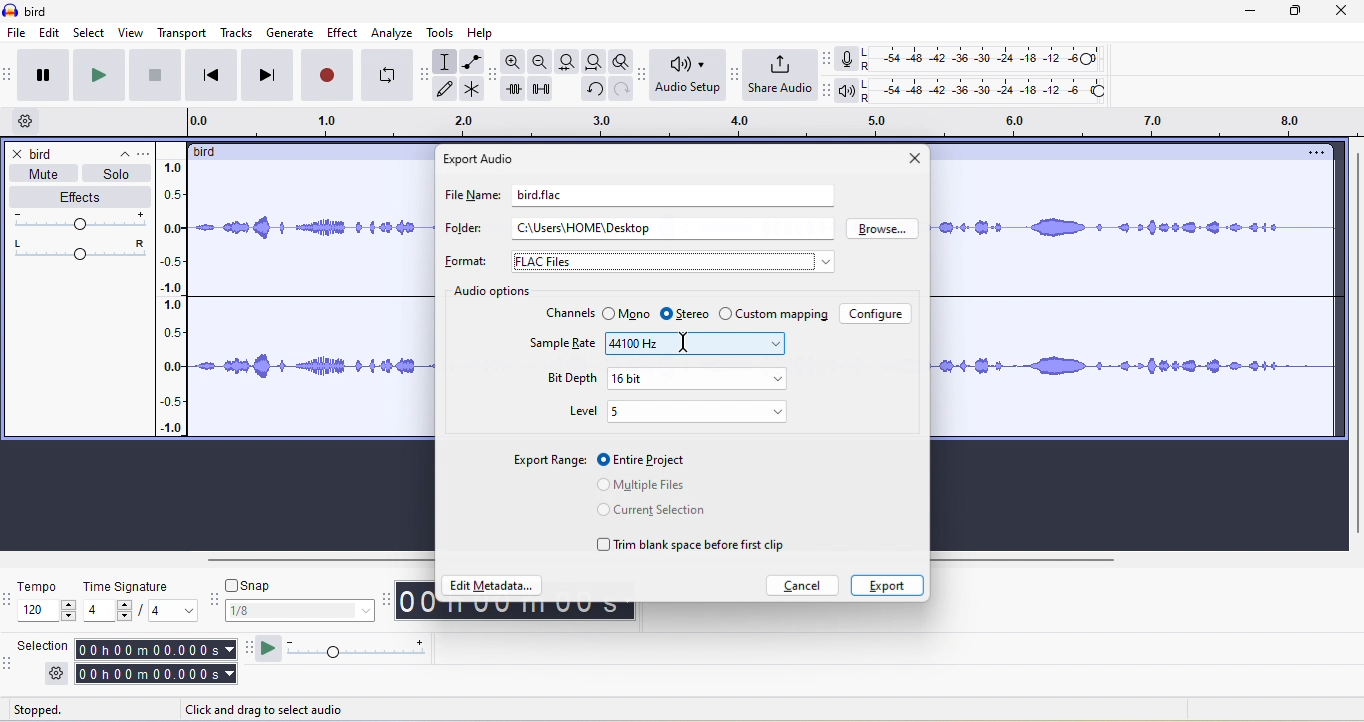 The image size is (1364, 722). I want to click on play at speed, so click(364, 651).